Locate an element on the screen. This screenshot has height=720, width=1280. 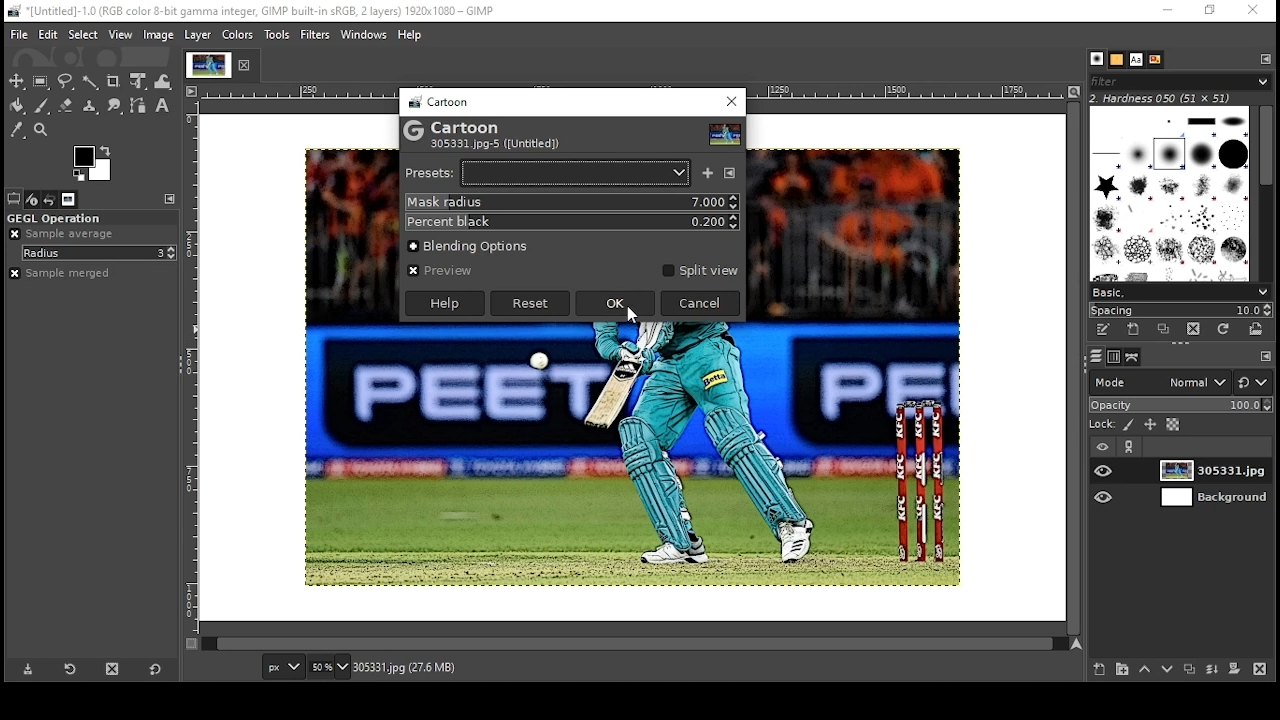
text tool is located at coordinates (165, 106).